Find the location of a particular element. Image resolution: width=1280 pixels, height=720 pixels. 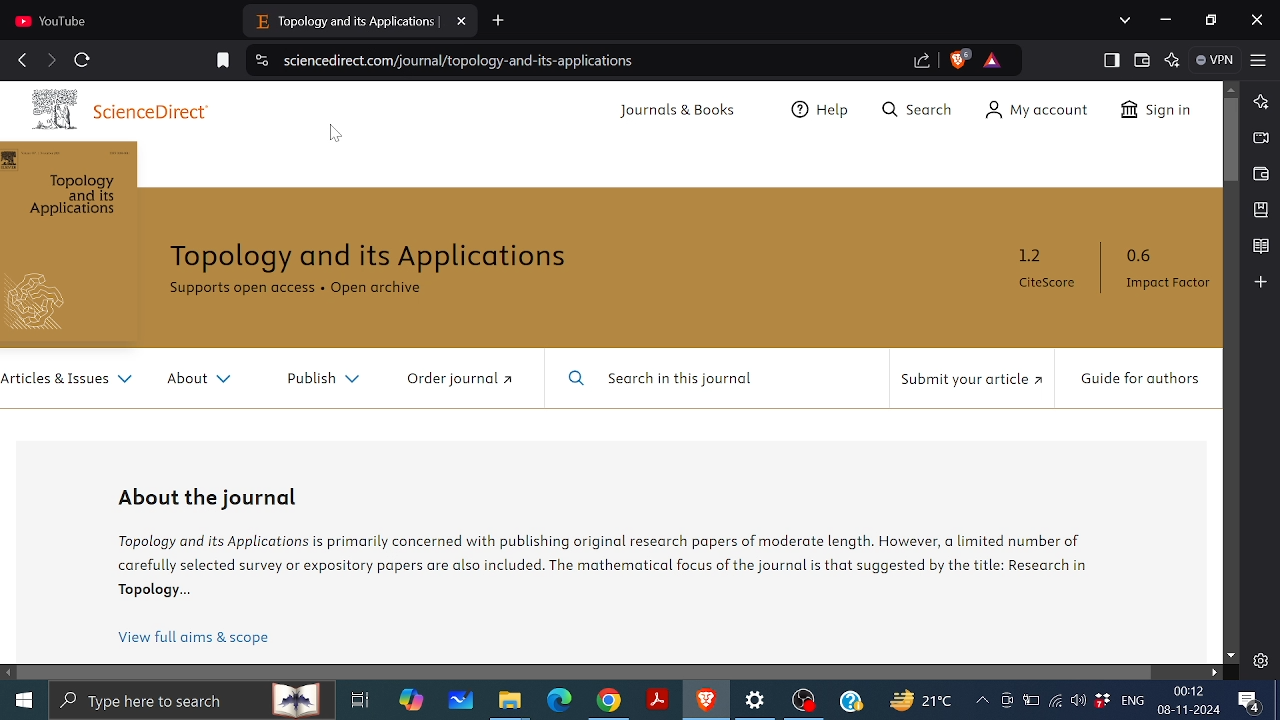

Type here or search apps is located at coordinates (190, 699).